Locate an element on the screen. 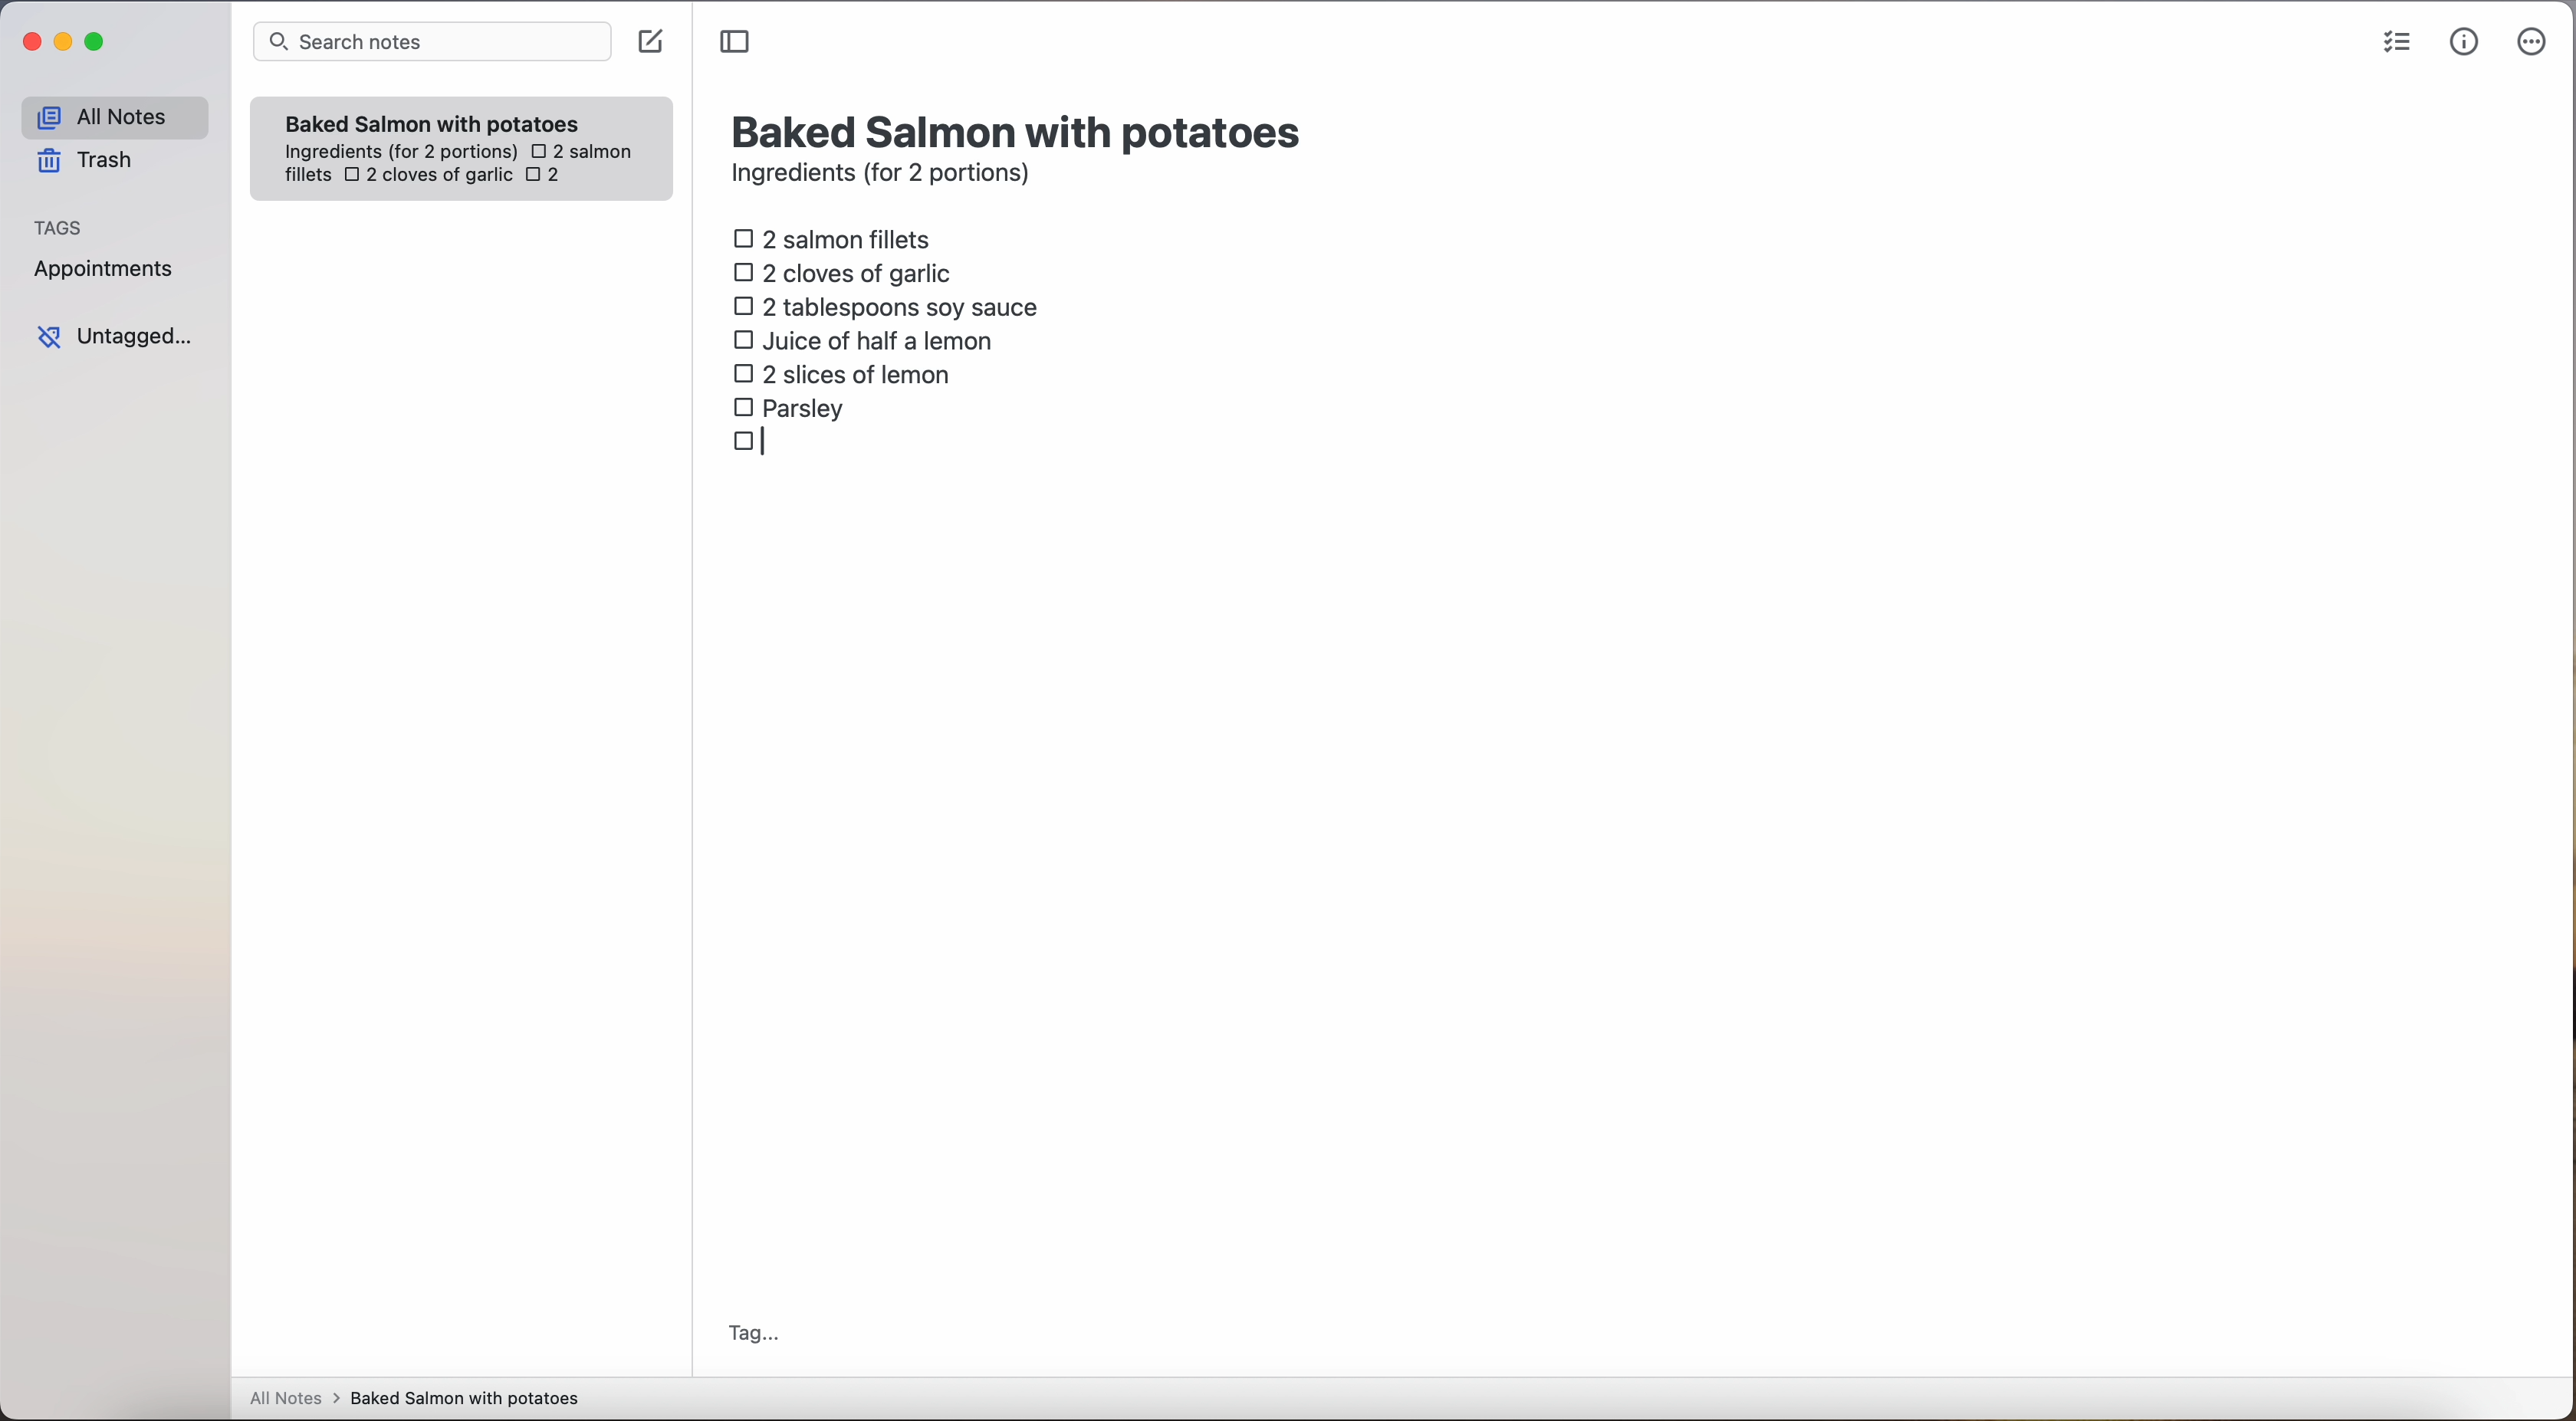 The image size is (2576, 1421). untagged is located at coordinates (117, 336).